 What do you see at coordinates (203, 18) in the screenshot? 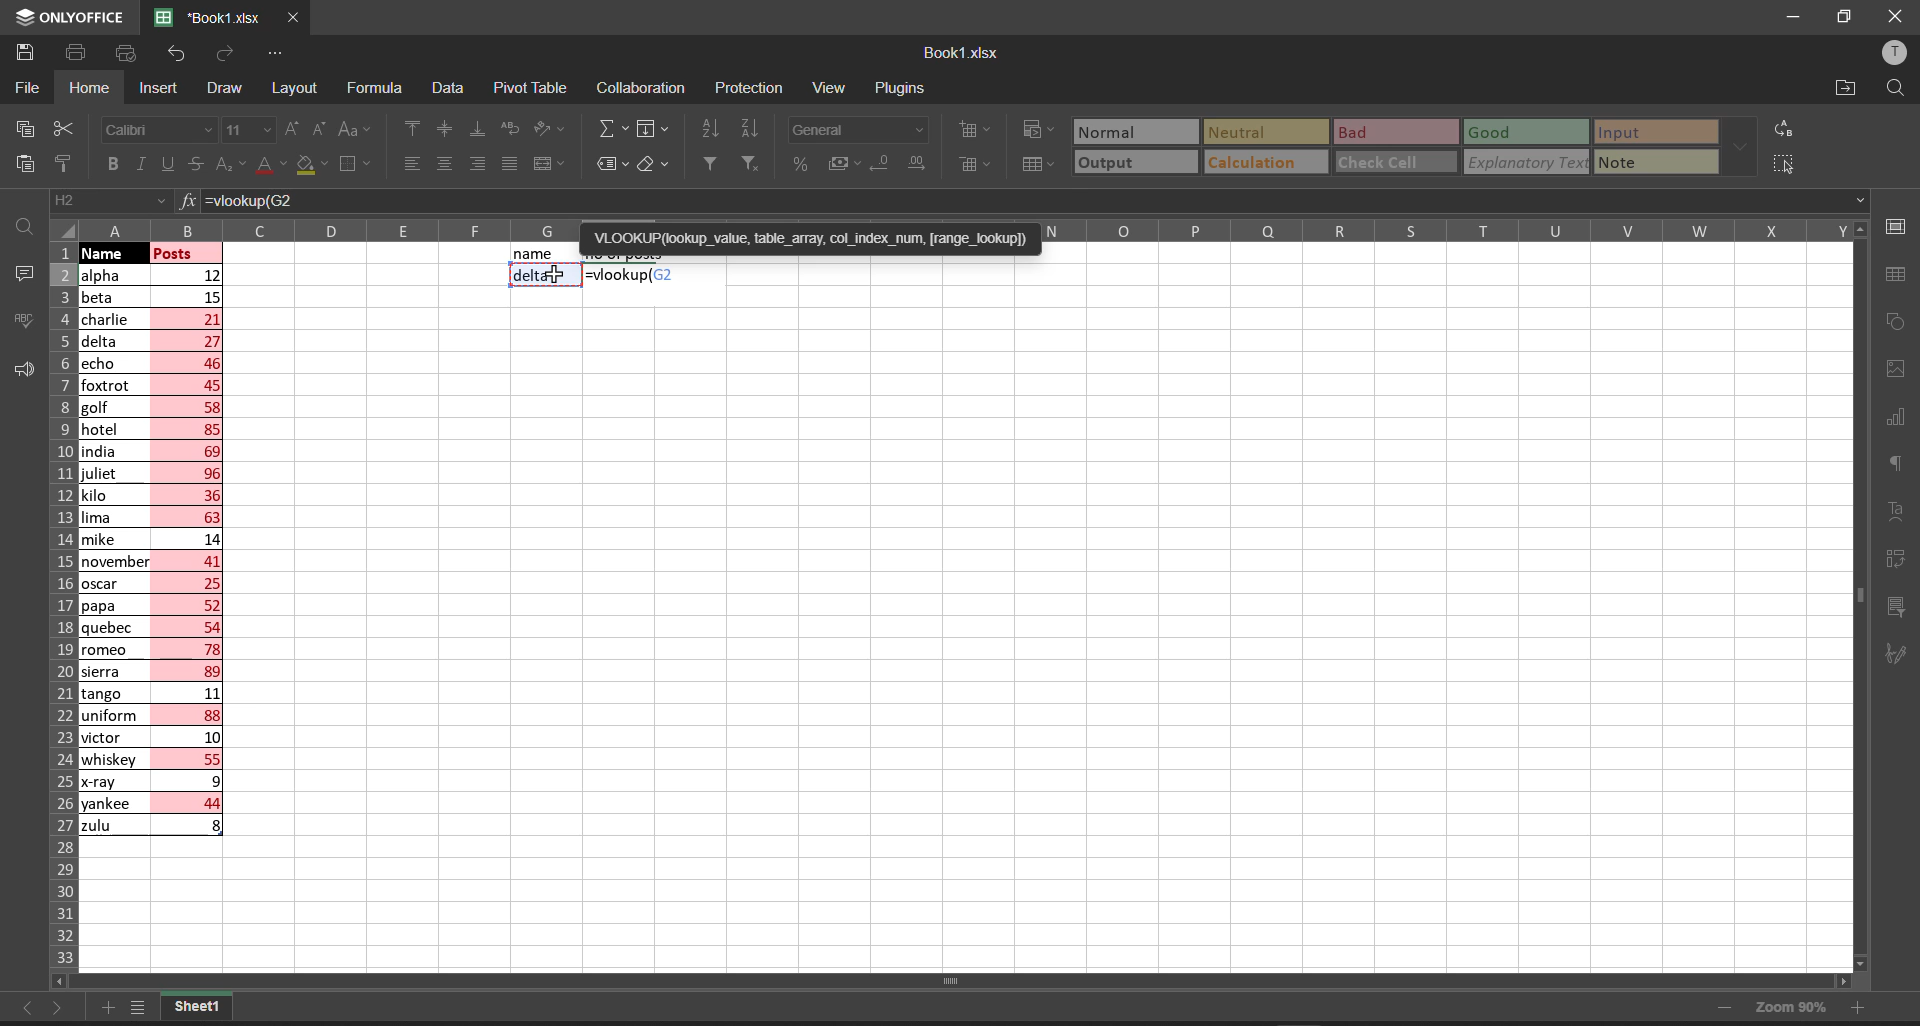
I see `'Book1.xlsx` at bounding box center [203, 18].